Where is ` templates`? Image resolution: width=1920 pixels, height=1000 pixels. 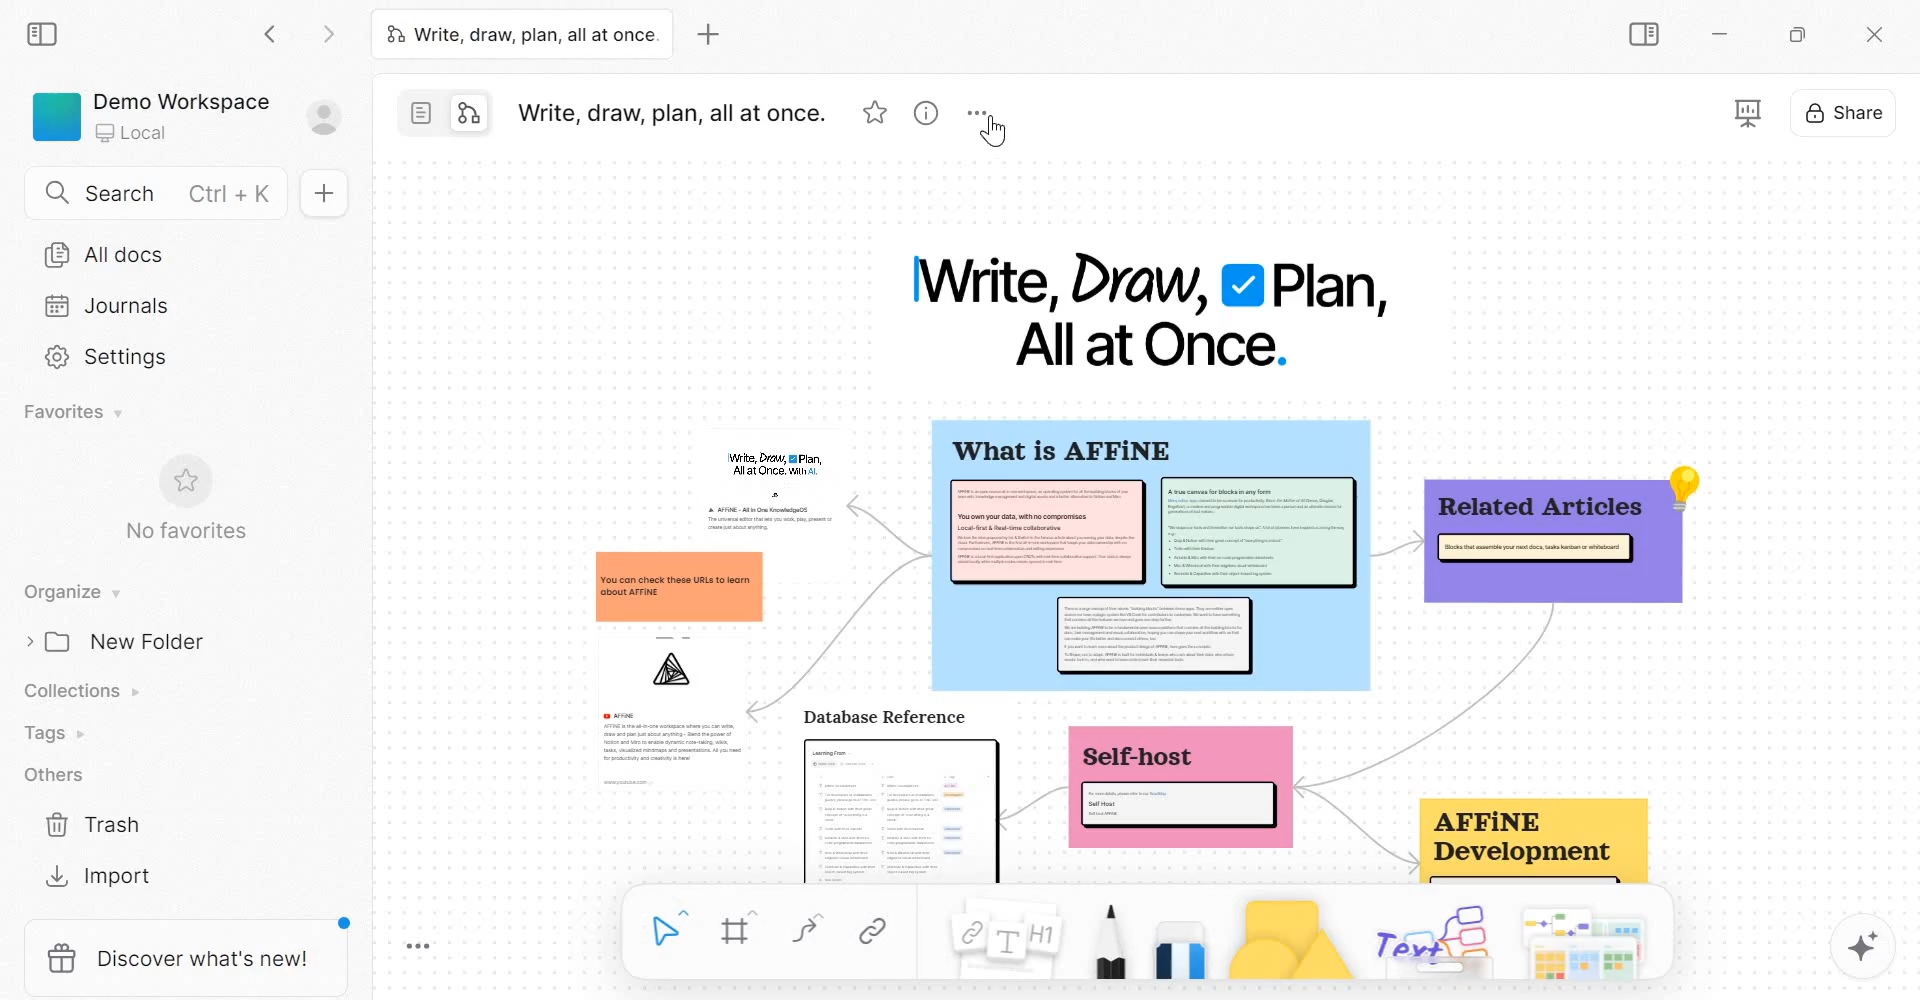
 templates is located at coordinates (1583, 941).